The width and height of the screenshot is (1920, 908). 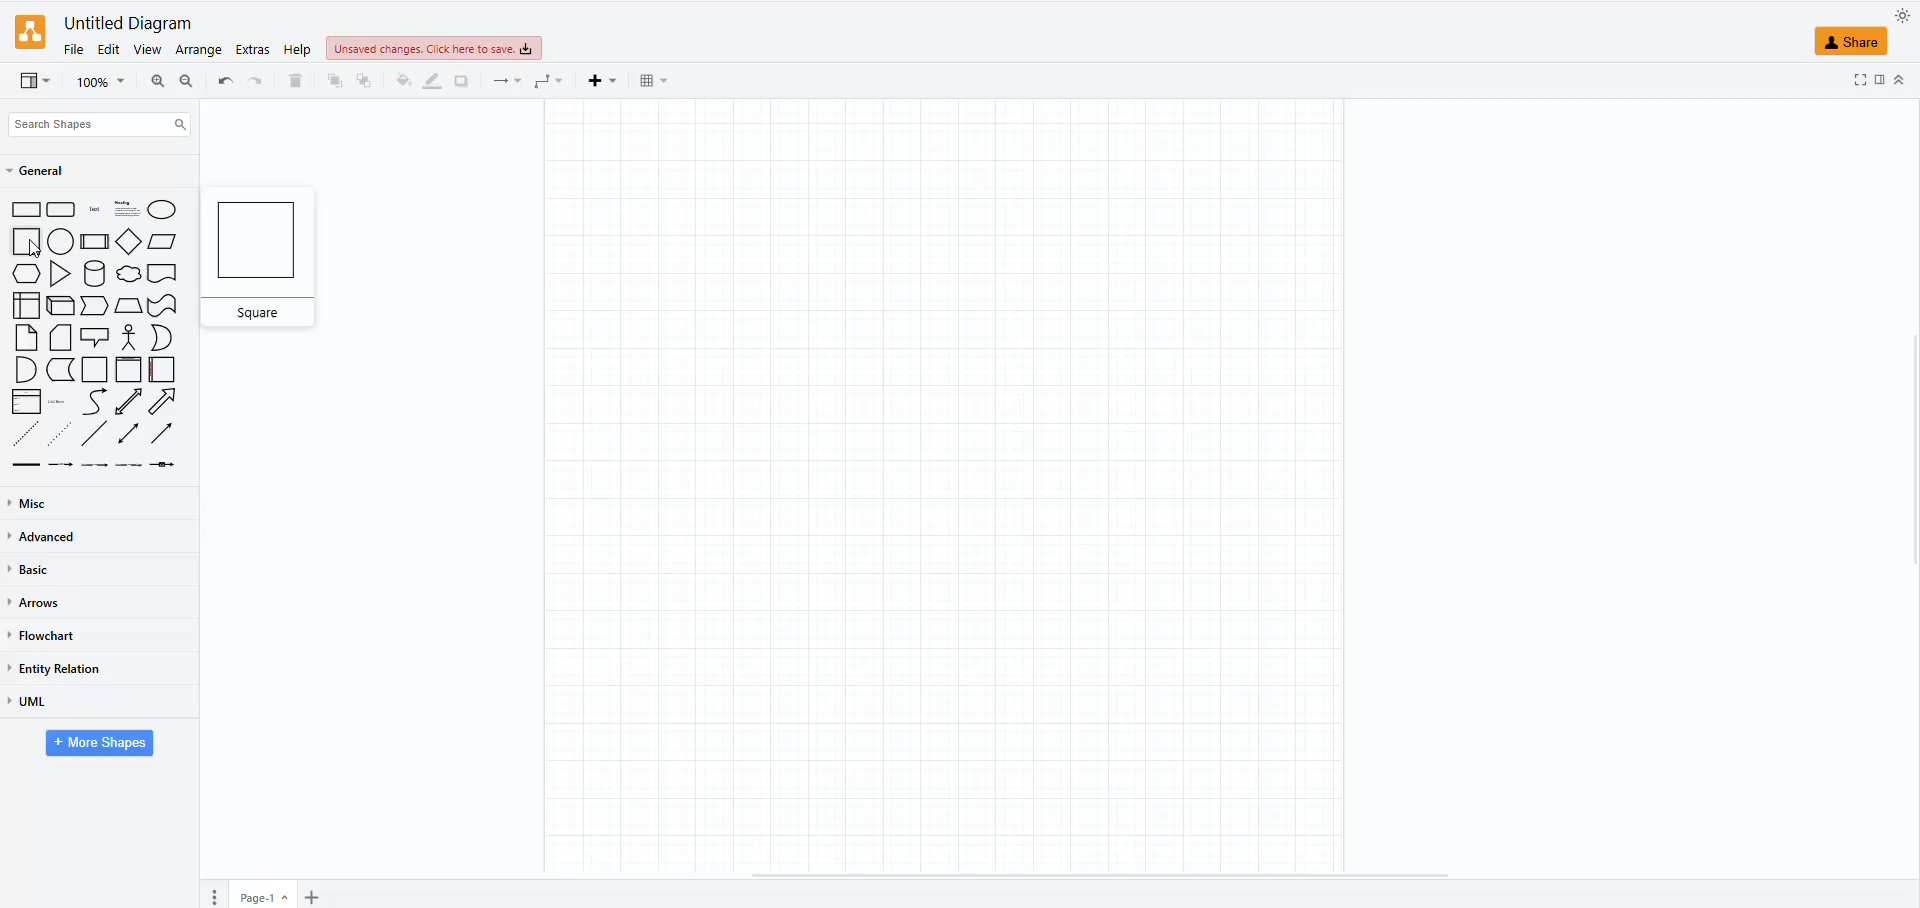 I want to click on file, so click(x=74, y=51).